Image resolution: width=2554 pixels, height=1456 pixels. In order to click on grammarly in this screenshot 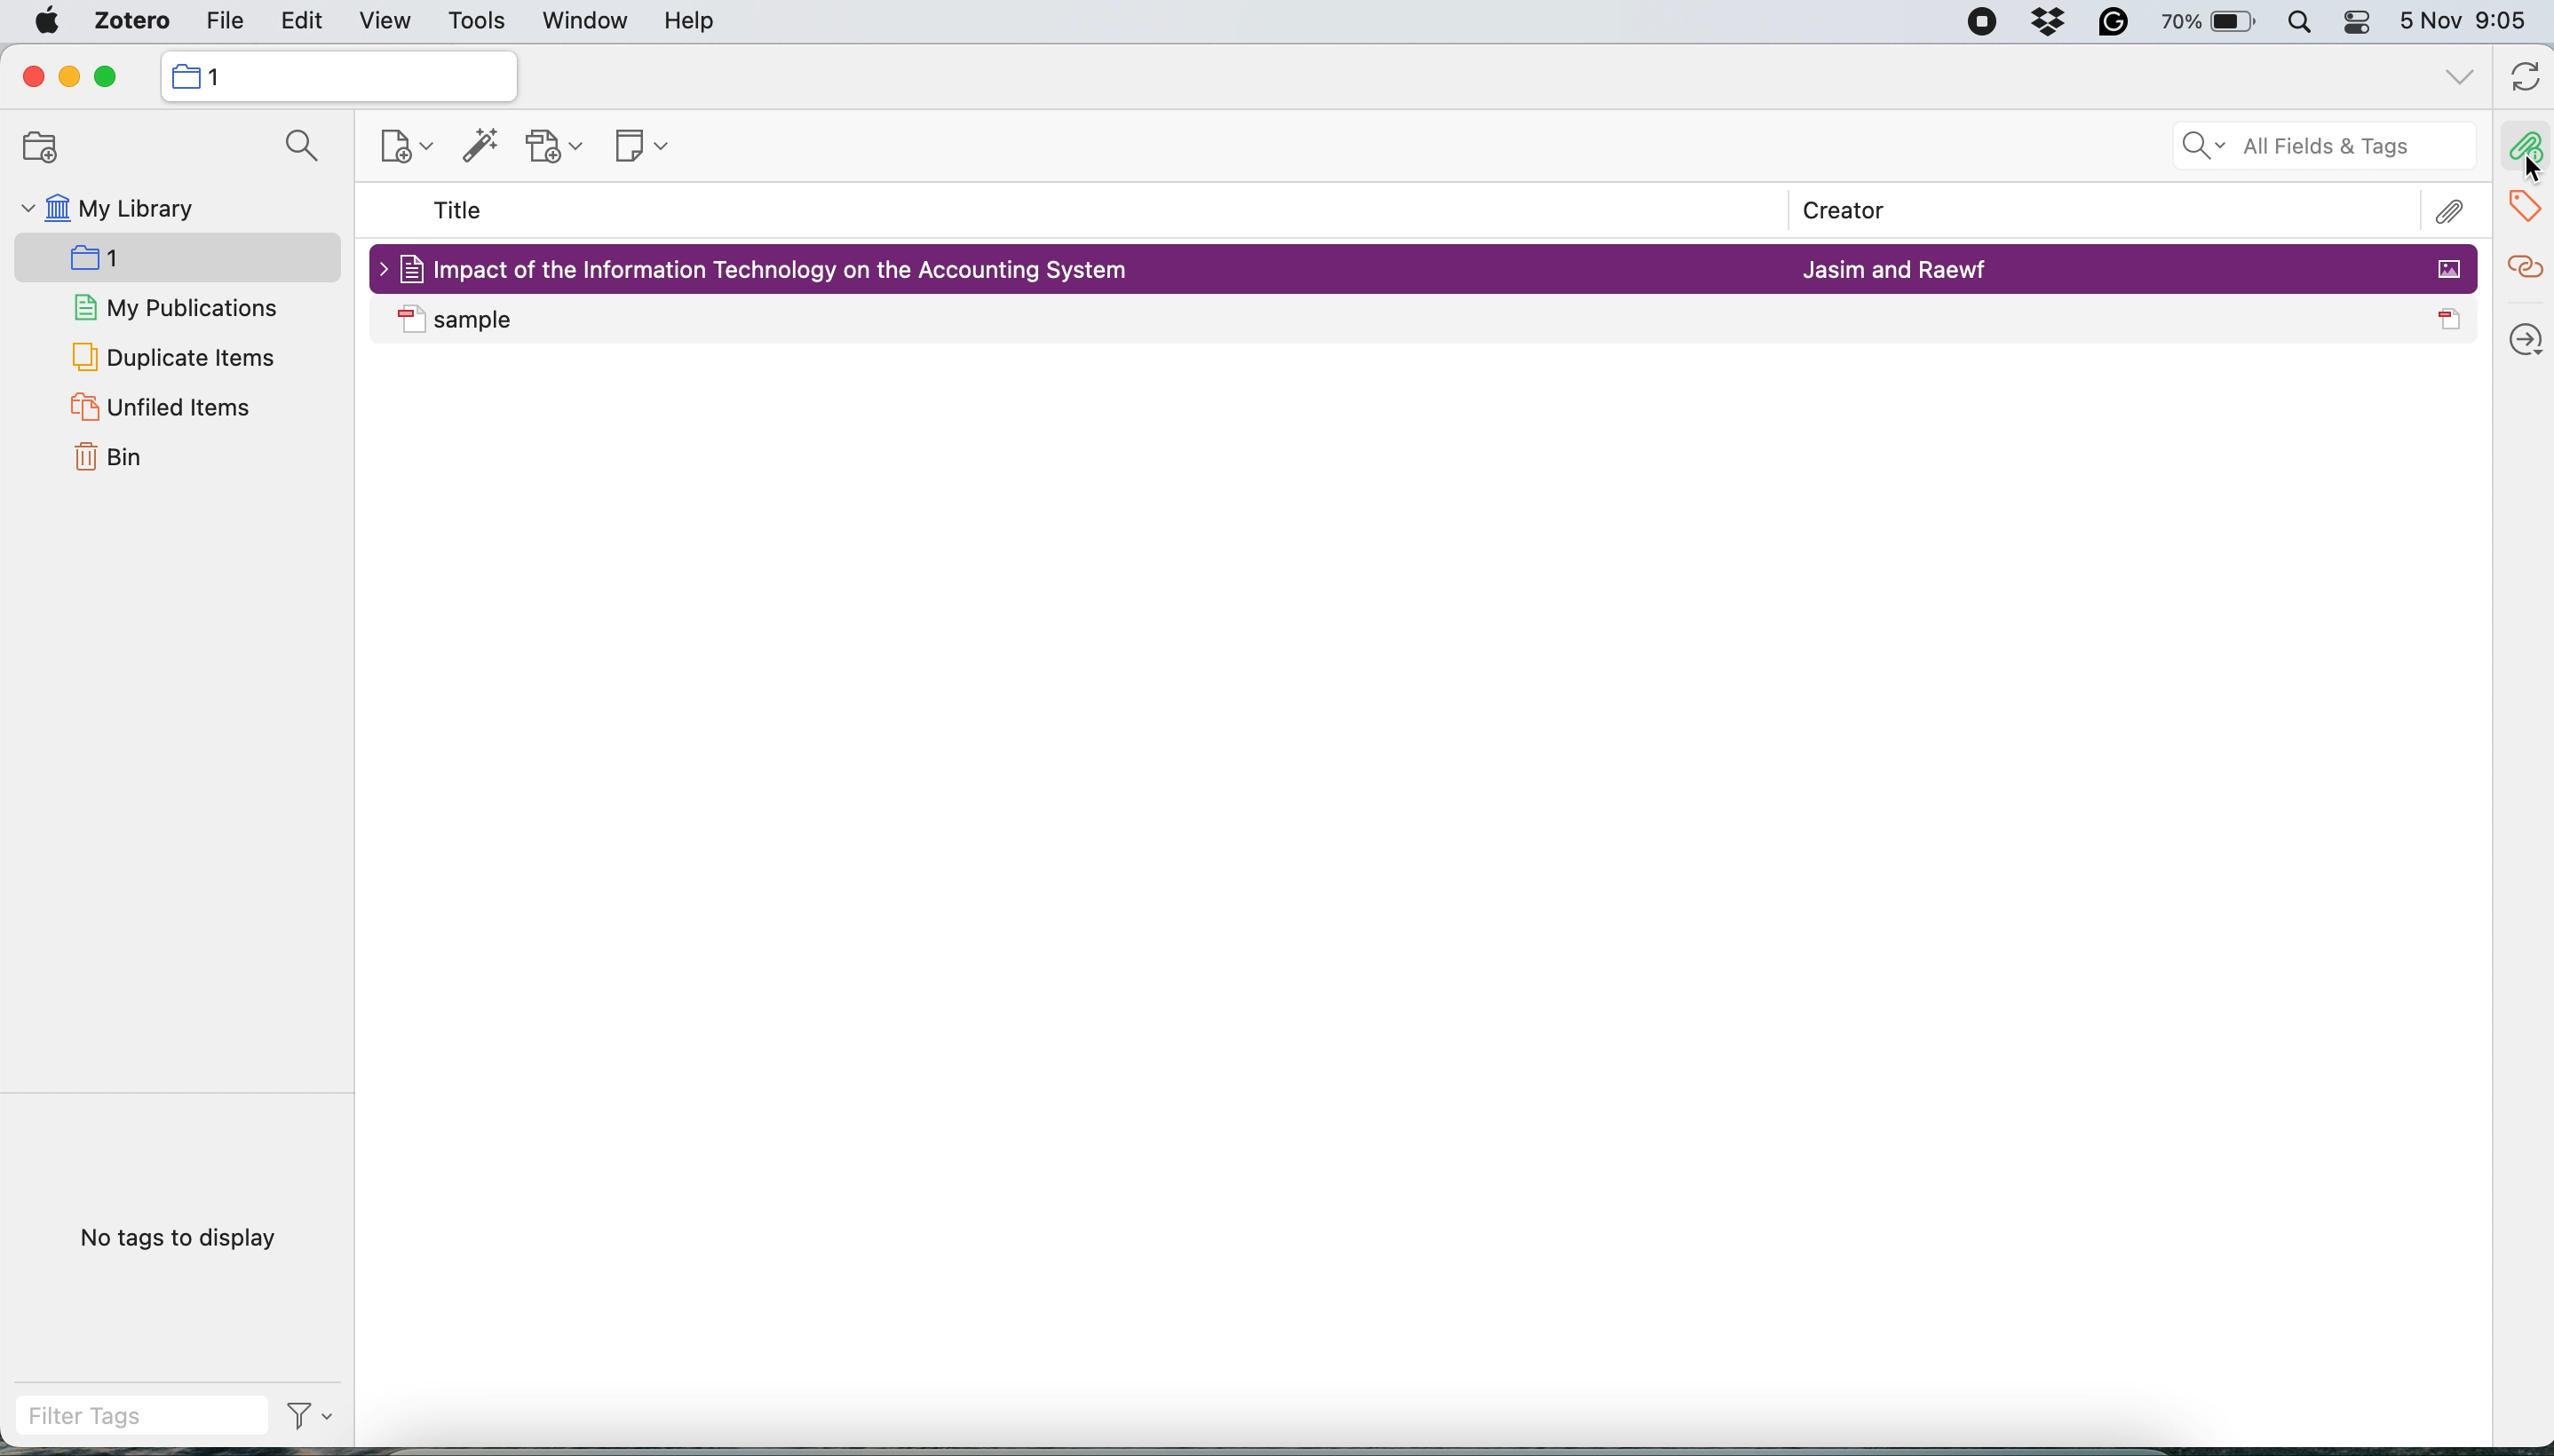, I will do `click(2108, 26)`.